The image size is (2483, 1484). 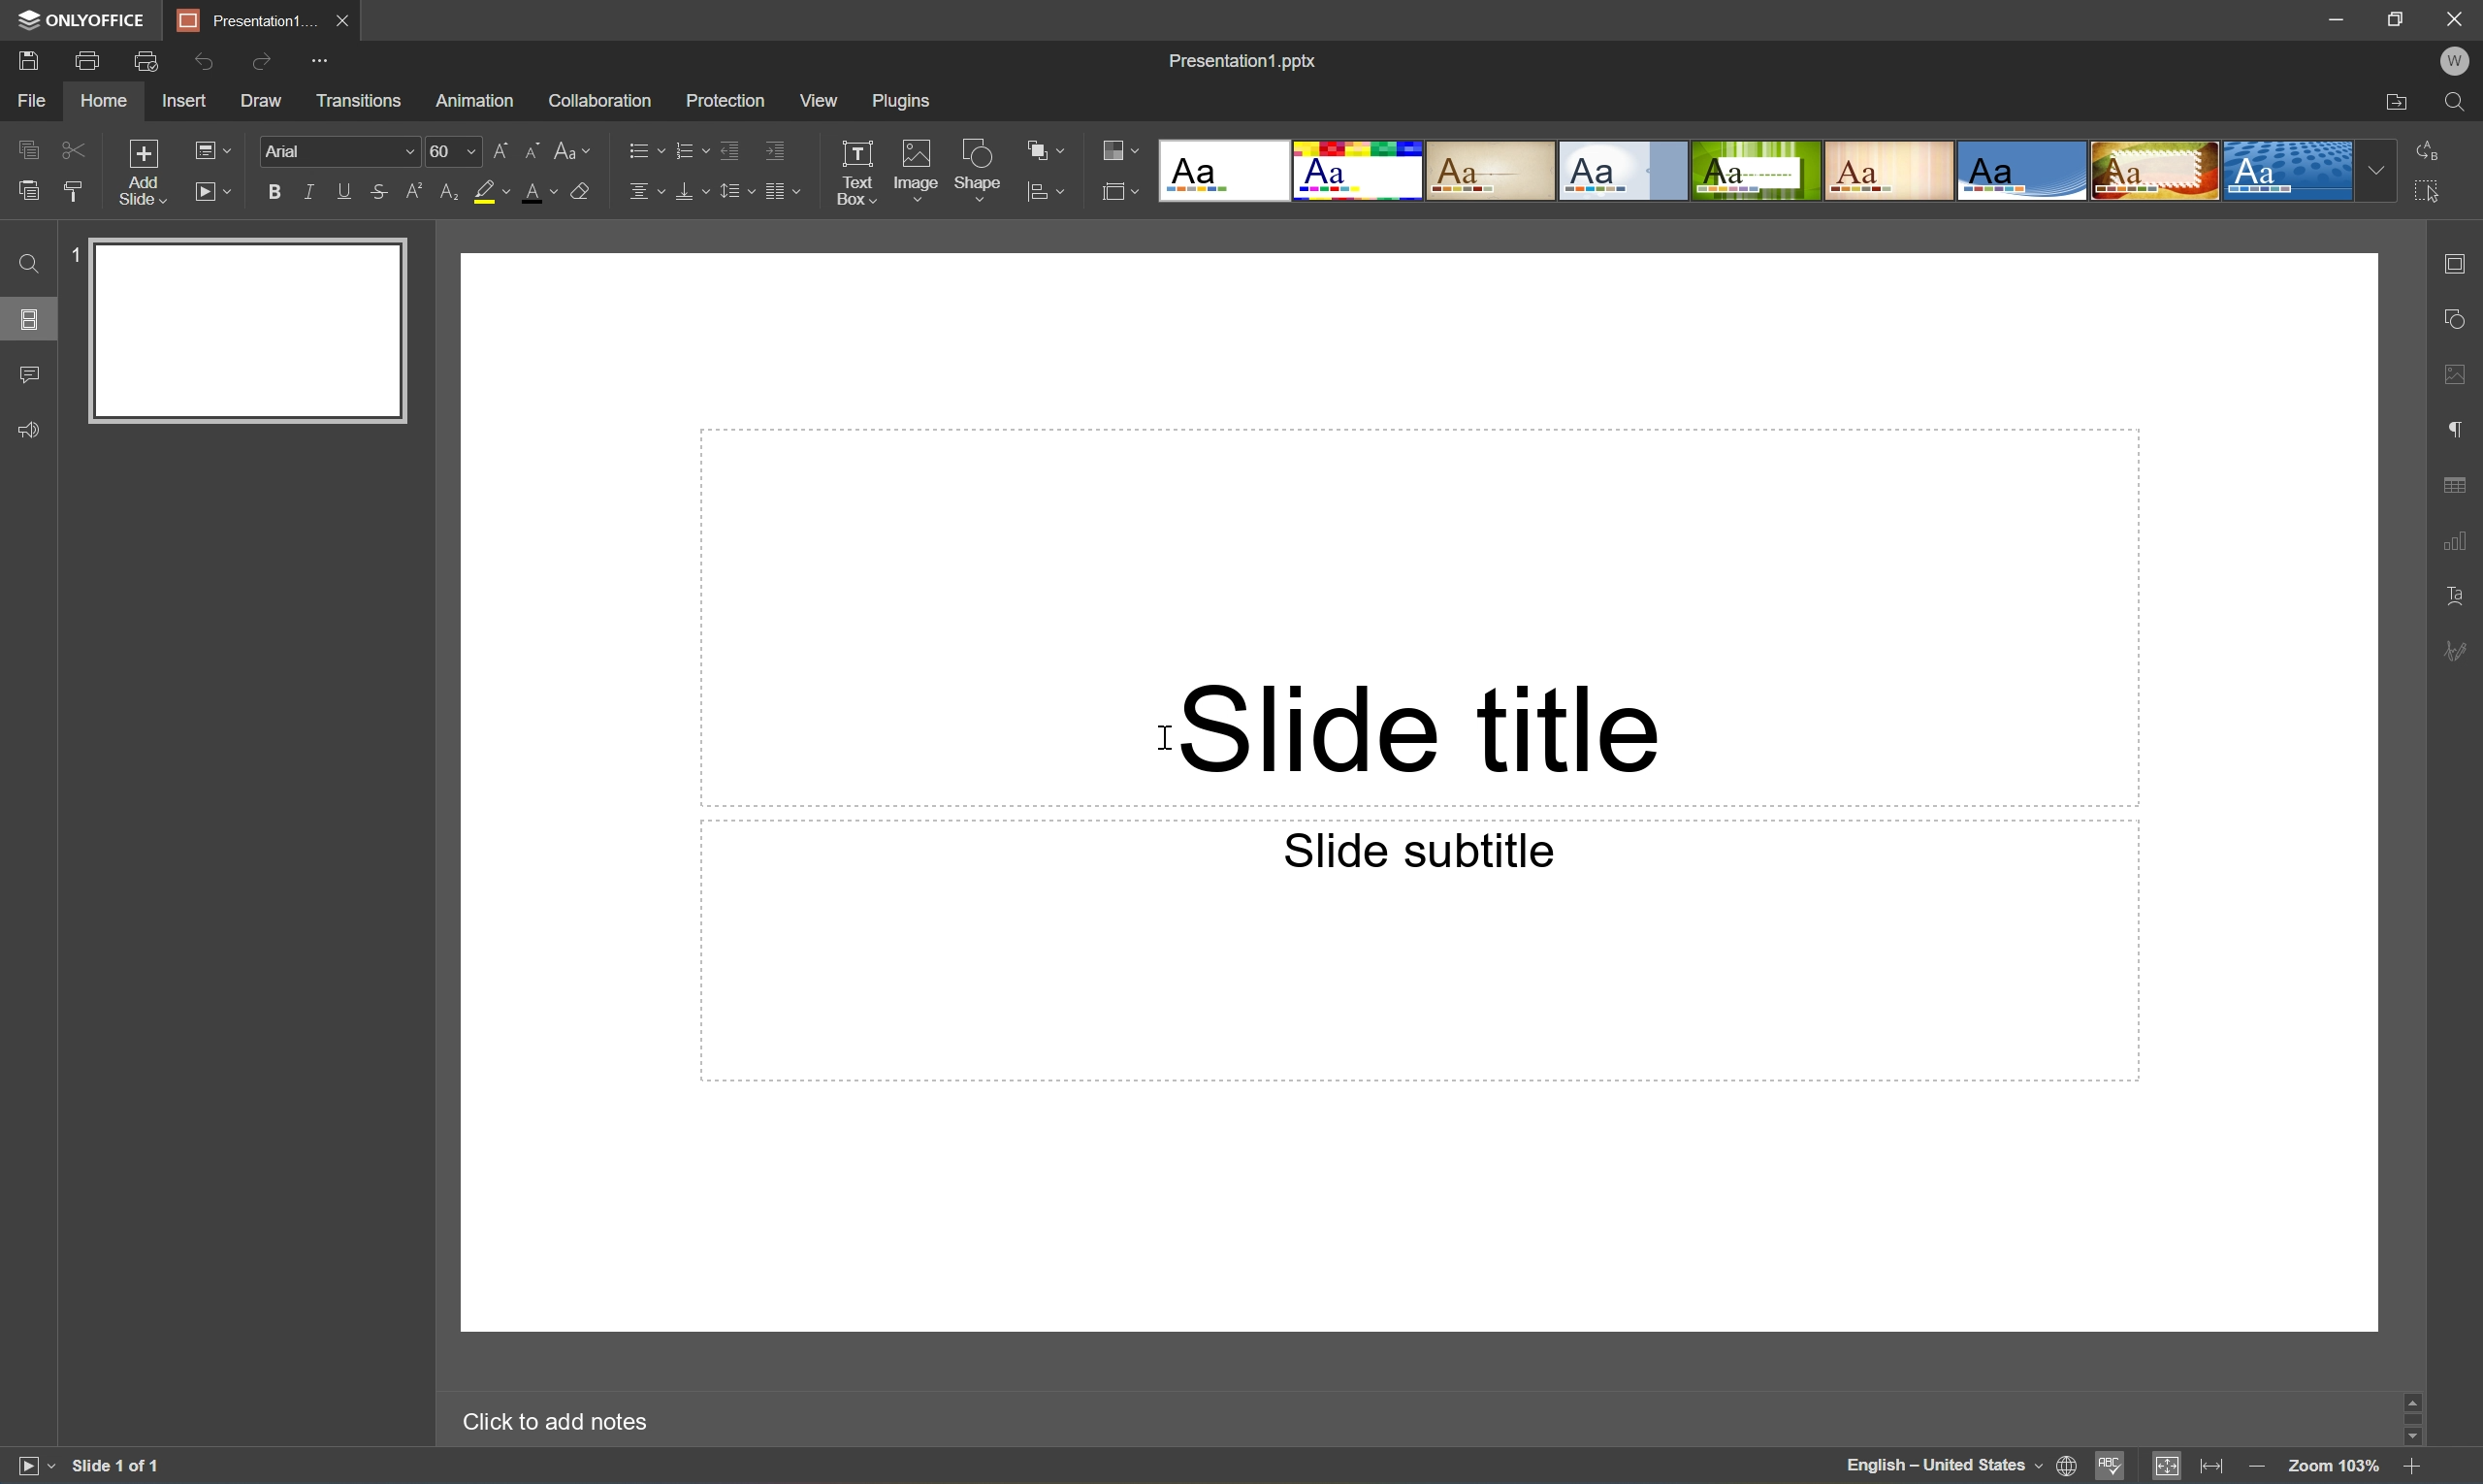 I want to click on Add slide, so click(x=140, y=171).